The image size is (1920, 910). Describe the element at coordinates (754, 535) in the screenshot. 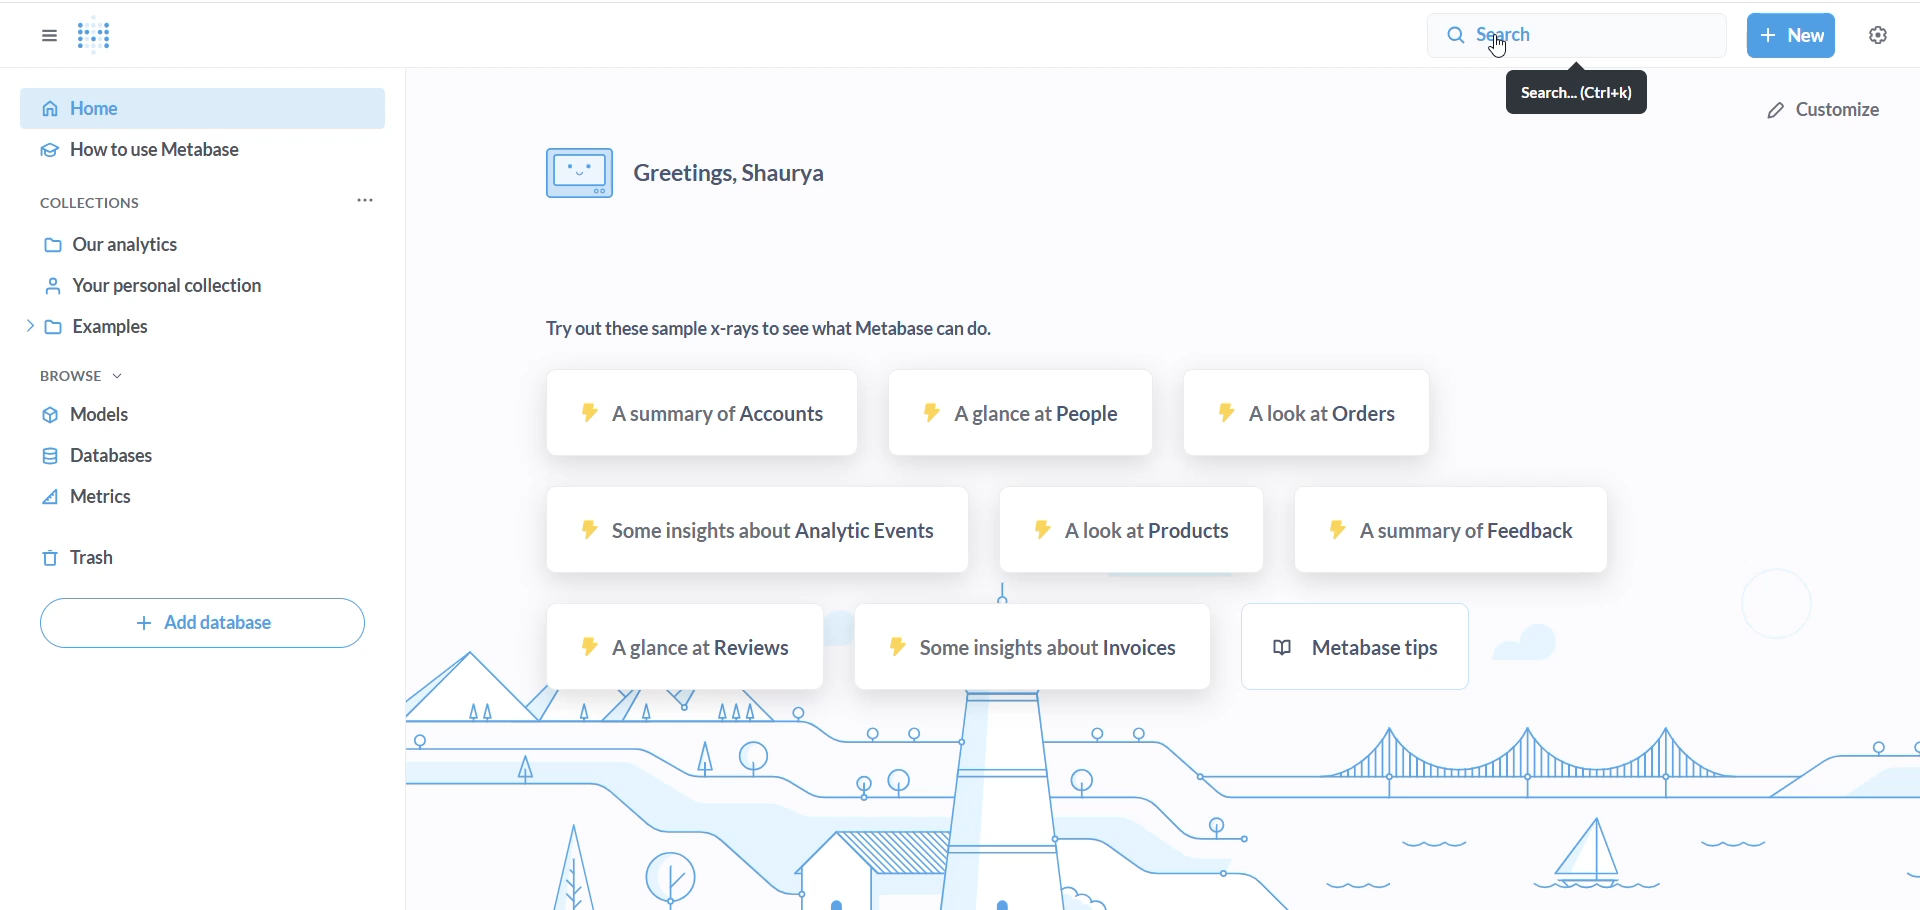

I see `some insights about analytic event ` at that location.